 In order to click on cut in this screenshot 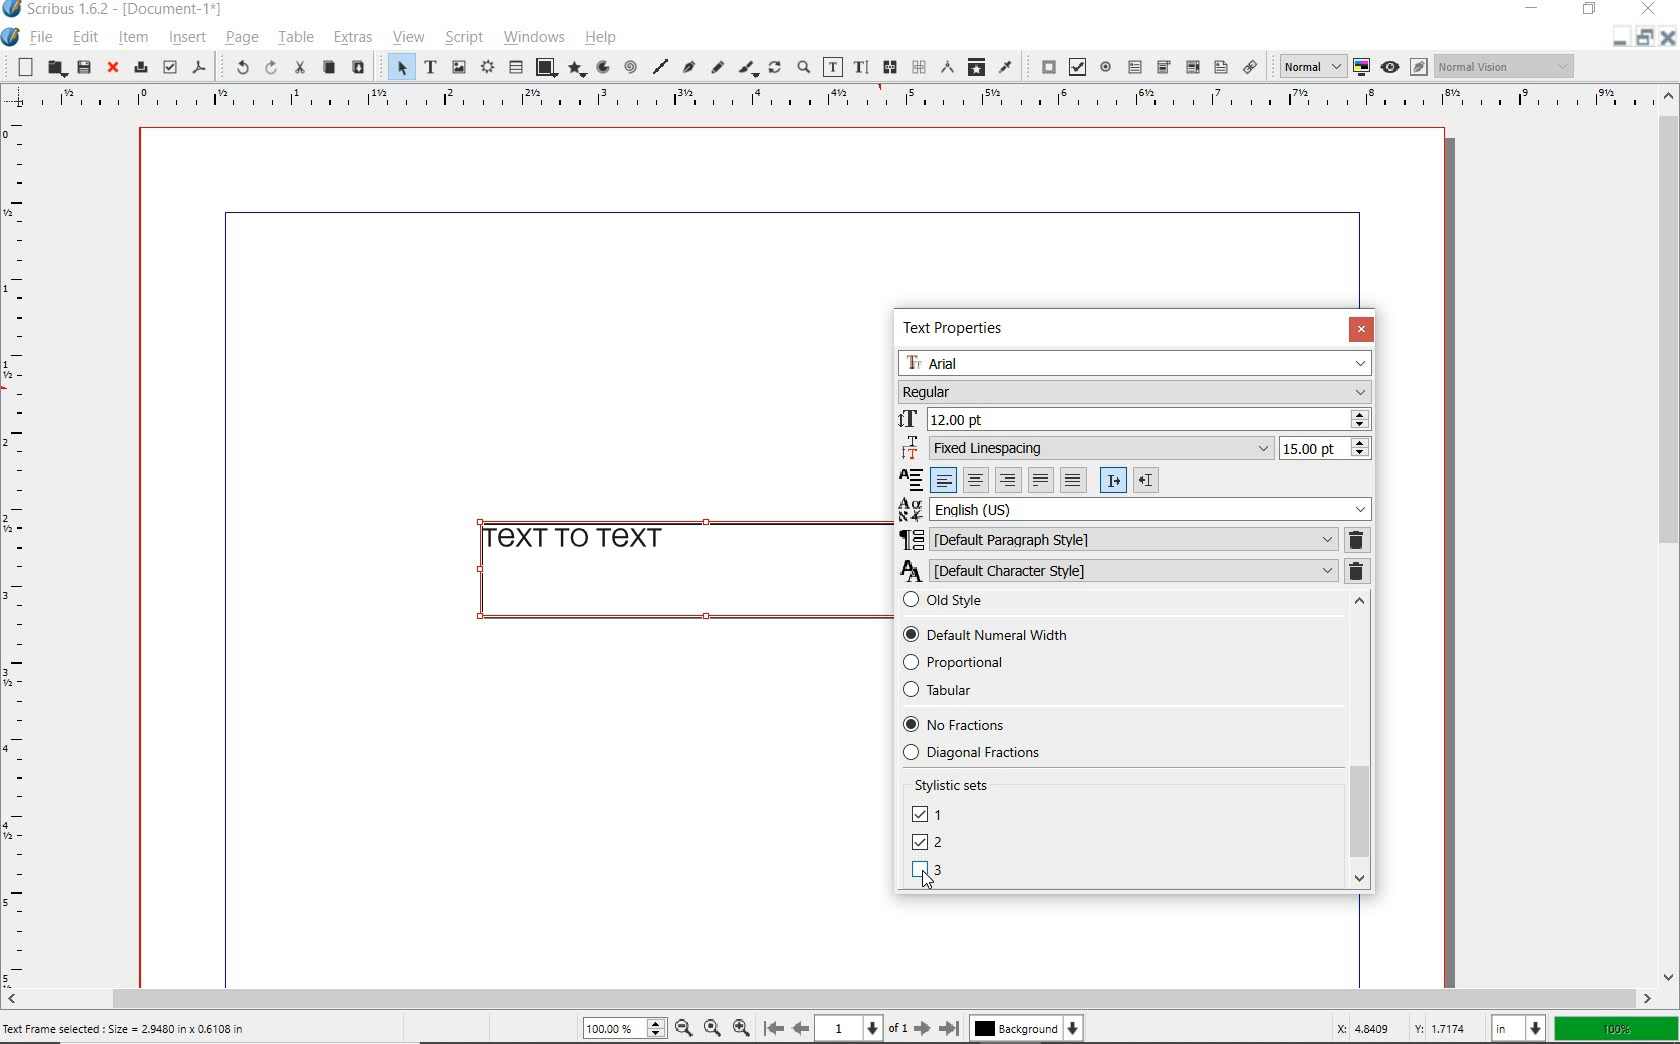, I will do `click(299, 68)`.